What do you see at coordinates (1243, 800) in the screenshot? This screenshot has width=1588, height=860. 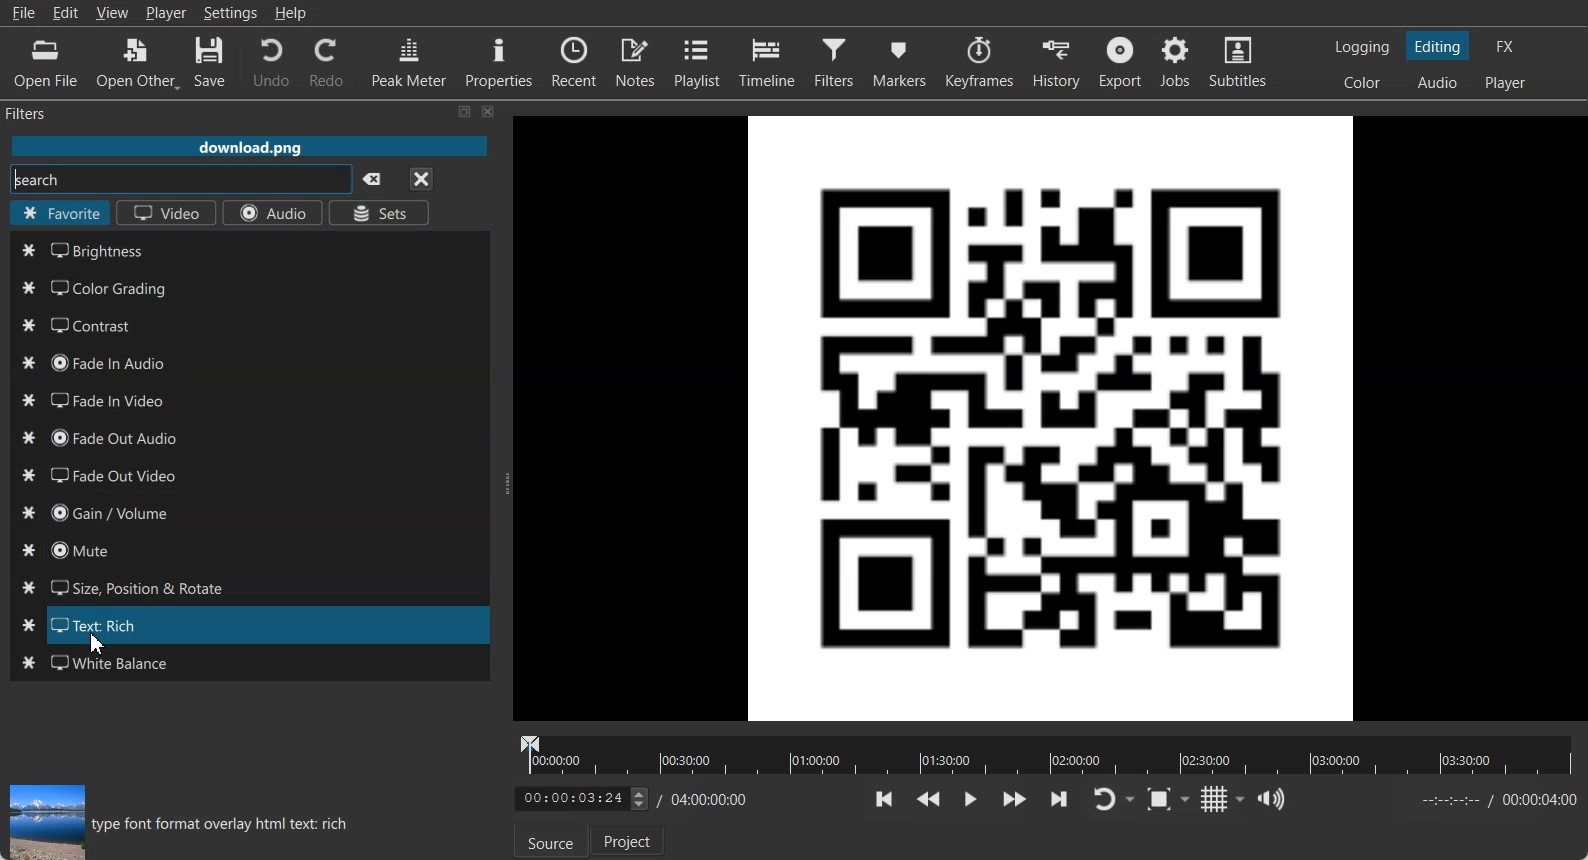 I see `Drop down box` at bounding box center [1243, 800].